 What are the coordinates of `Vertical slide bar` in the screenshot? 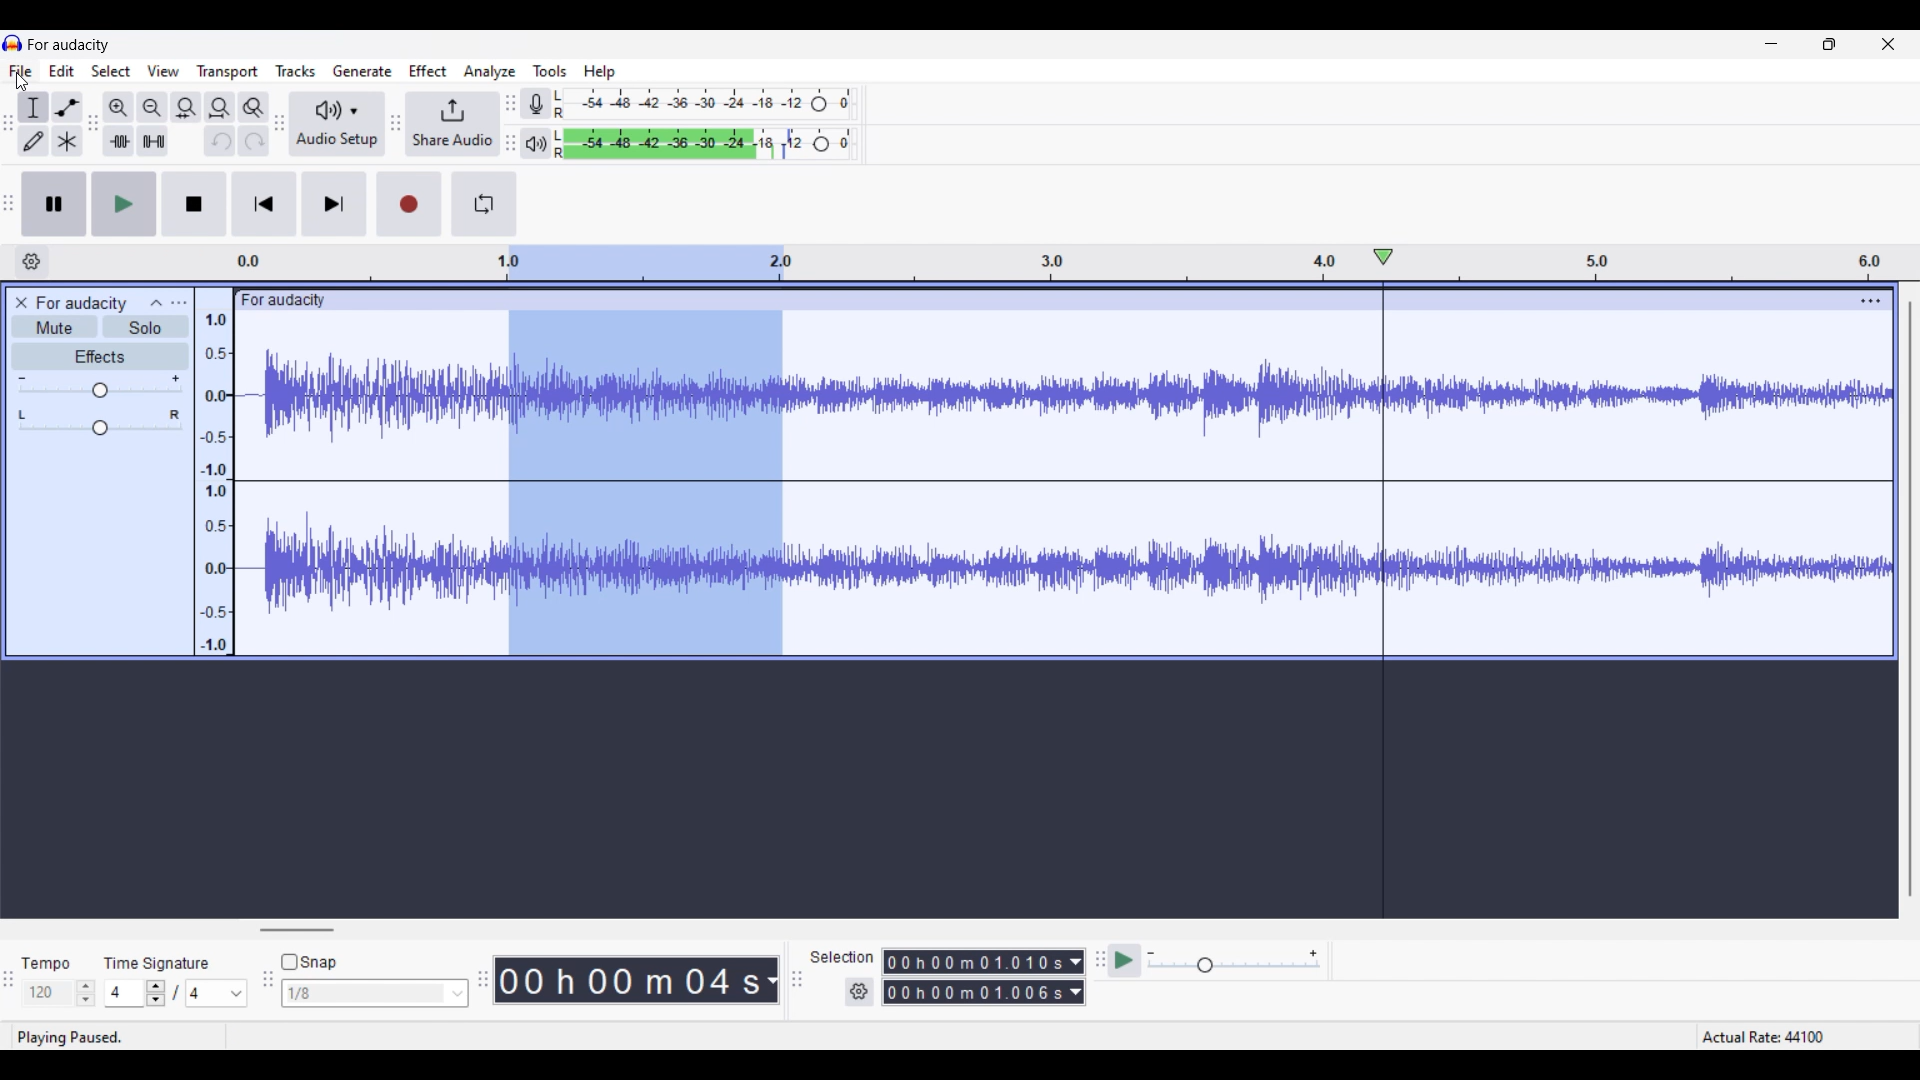 It's located at (1910, 598).